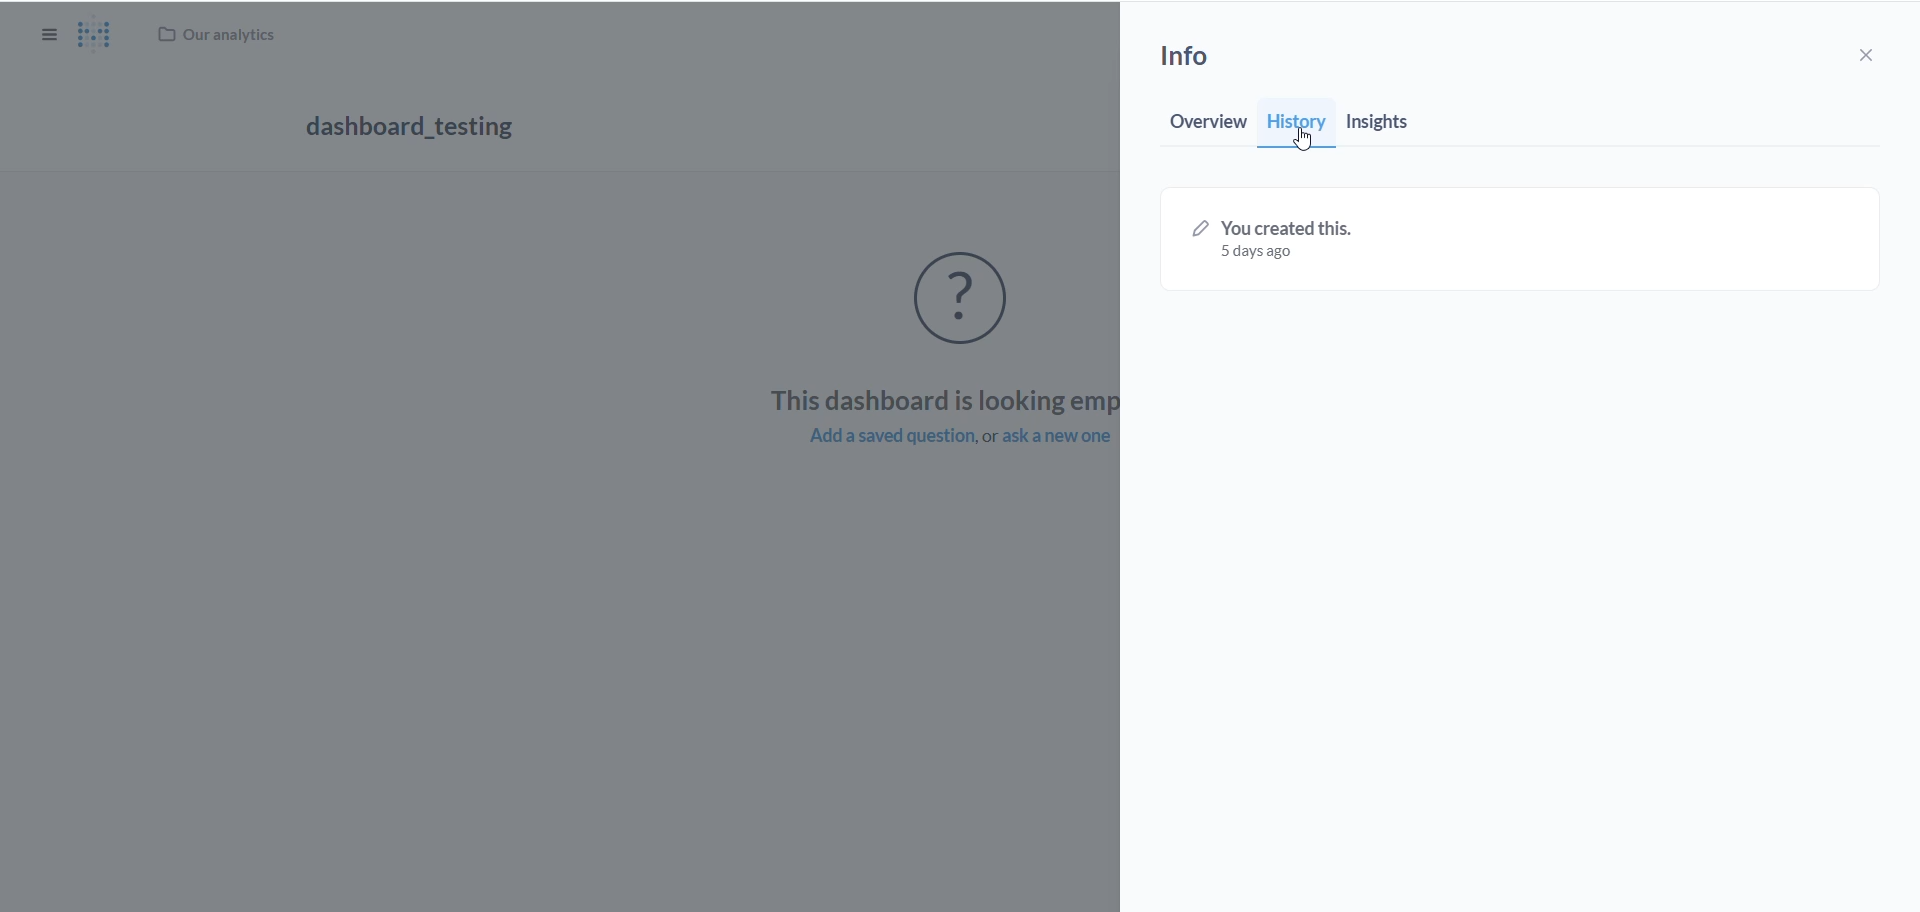 The width and height of the screenshot is (1920, 912). What do you see at coordinates (412, 130) in the screenshot?
I see `dashboard_testing ` at bounding box center [412, 130].